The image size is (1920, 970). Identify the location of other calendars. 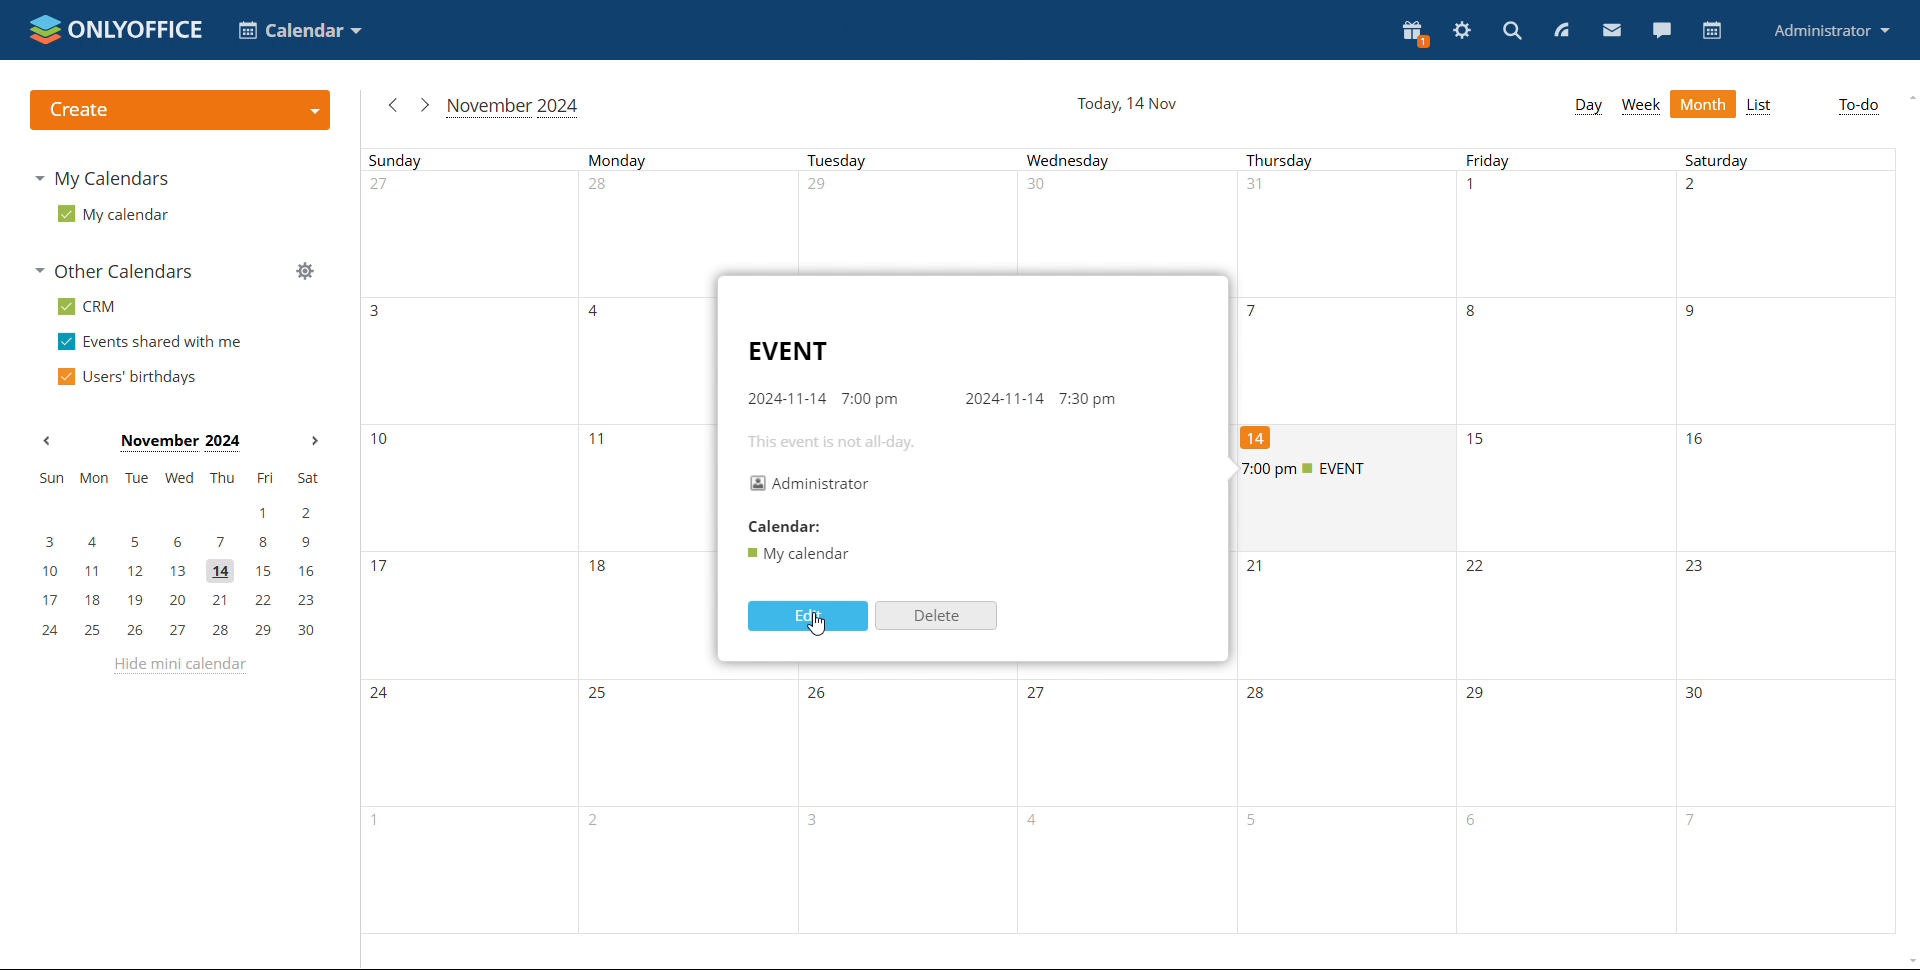
(114, 270).